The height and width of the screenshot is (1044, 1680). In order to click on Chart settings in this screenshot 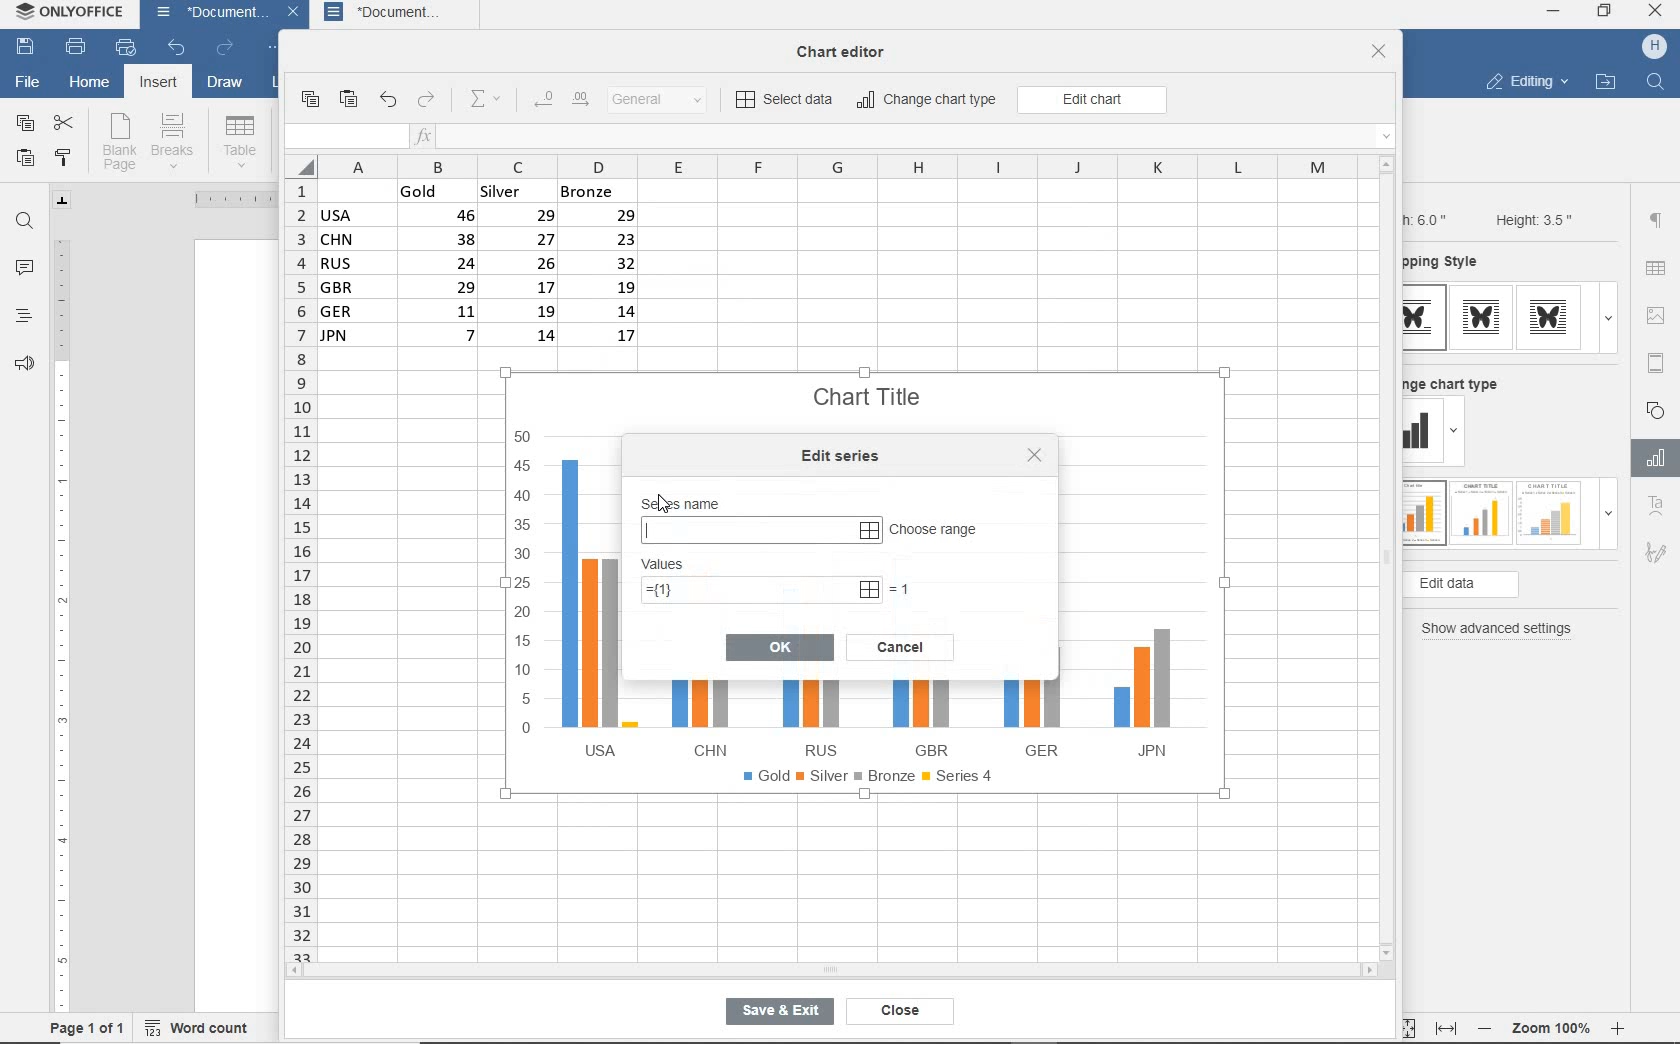, I will do `click(1652, 458)`.